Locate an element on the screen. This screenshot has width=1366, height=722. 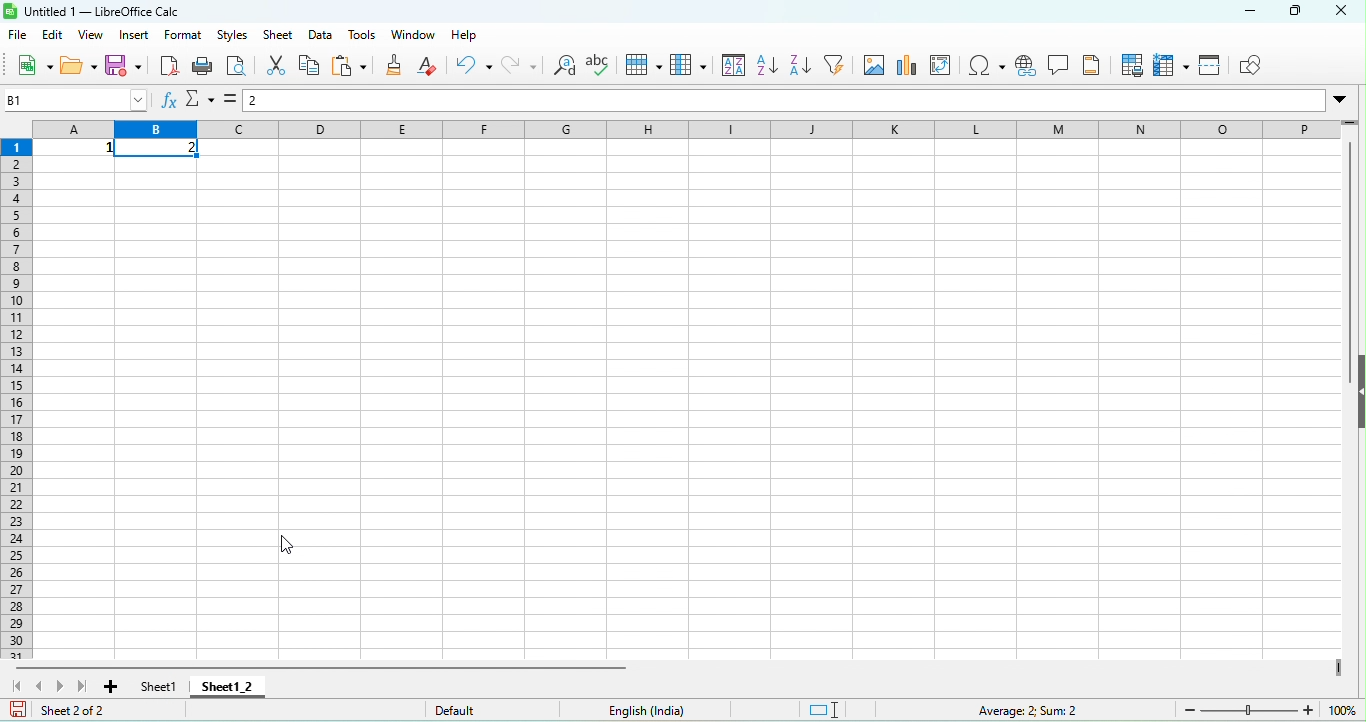
file is located at coordinates (18, 35).